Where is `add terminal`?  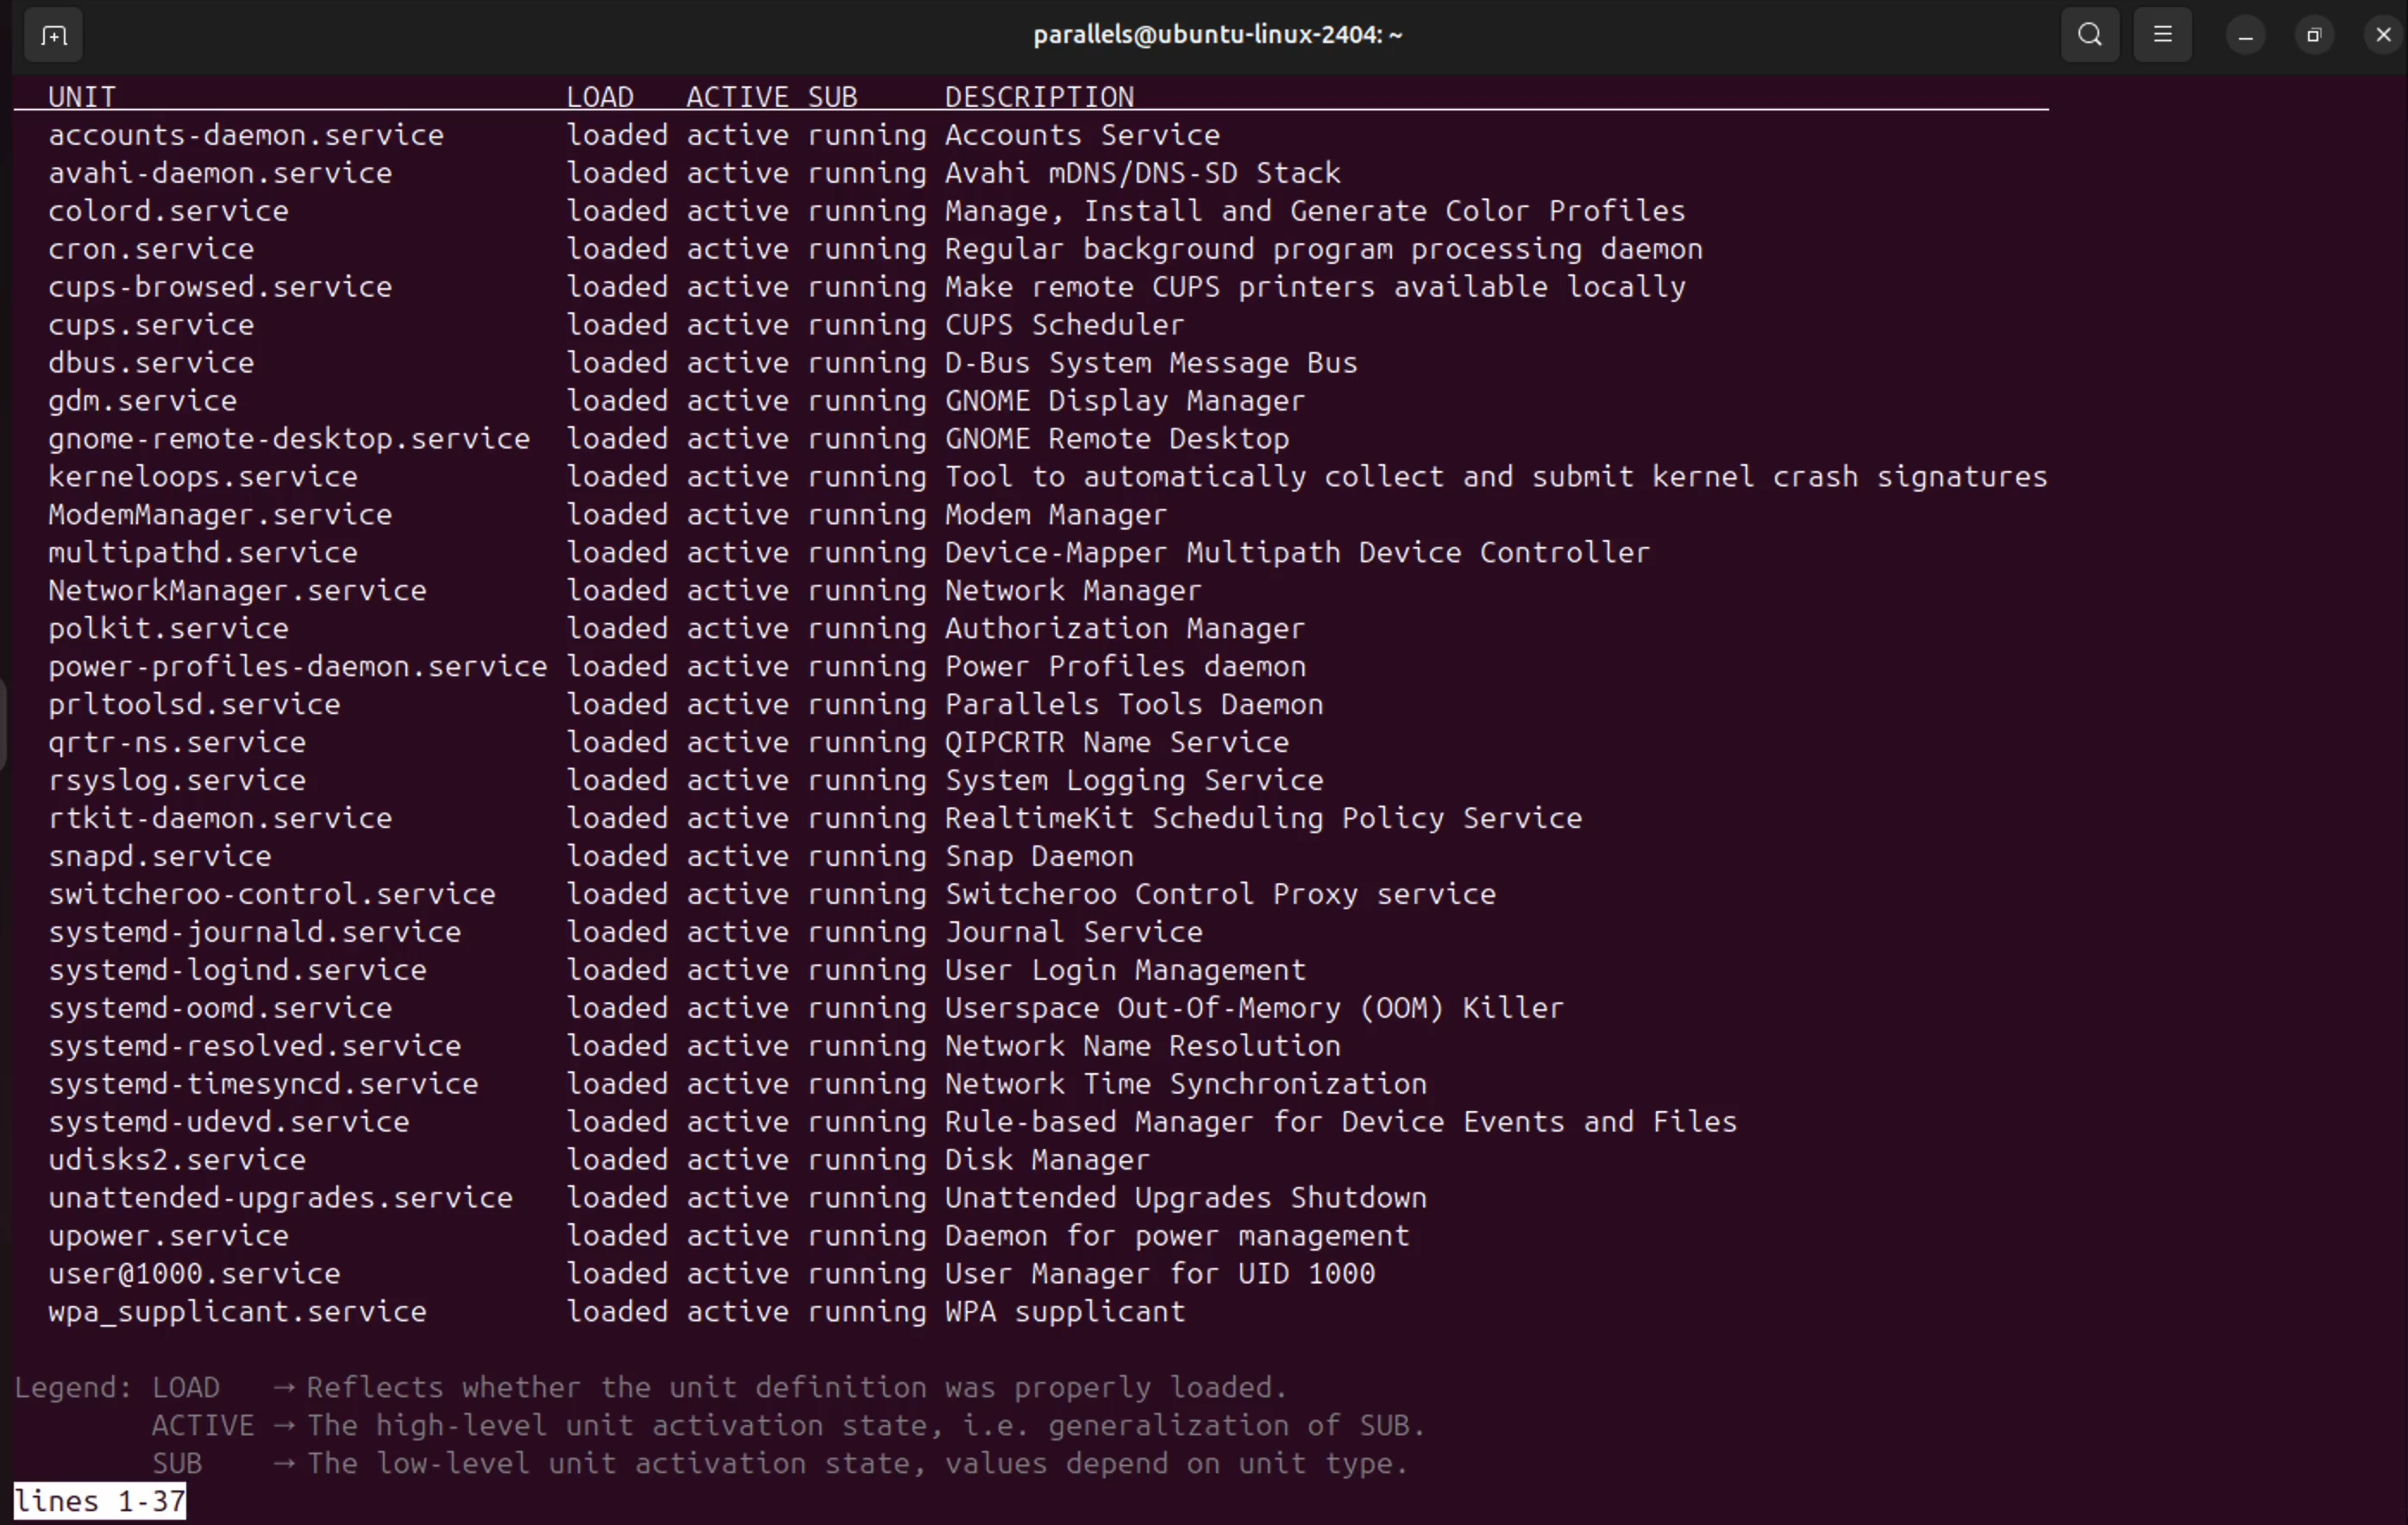
add terminal is located at coordinates (50, 38).